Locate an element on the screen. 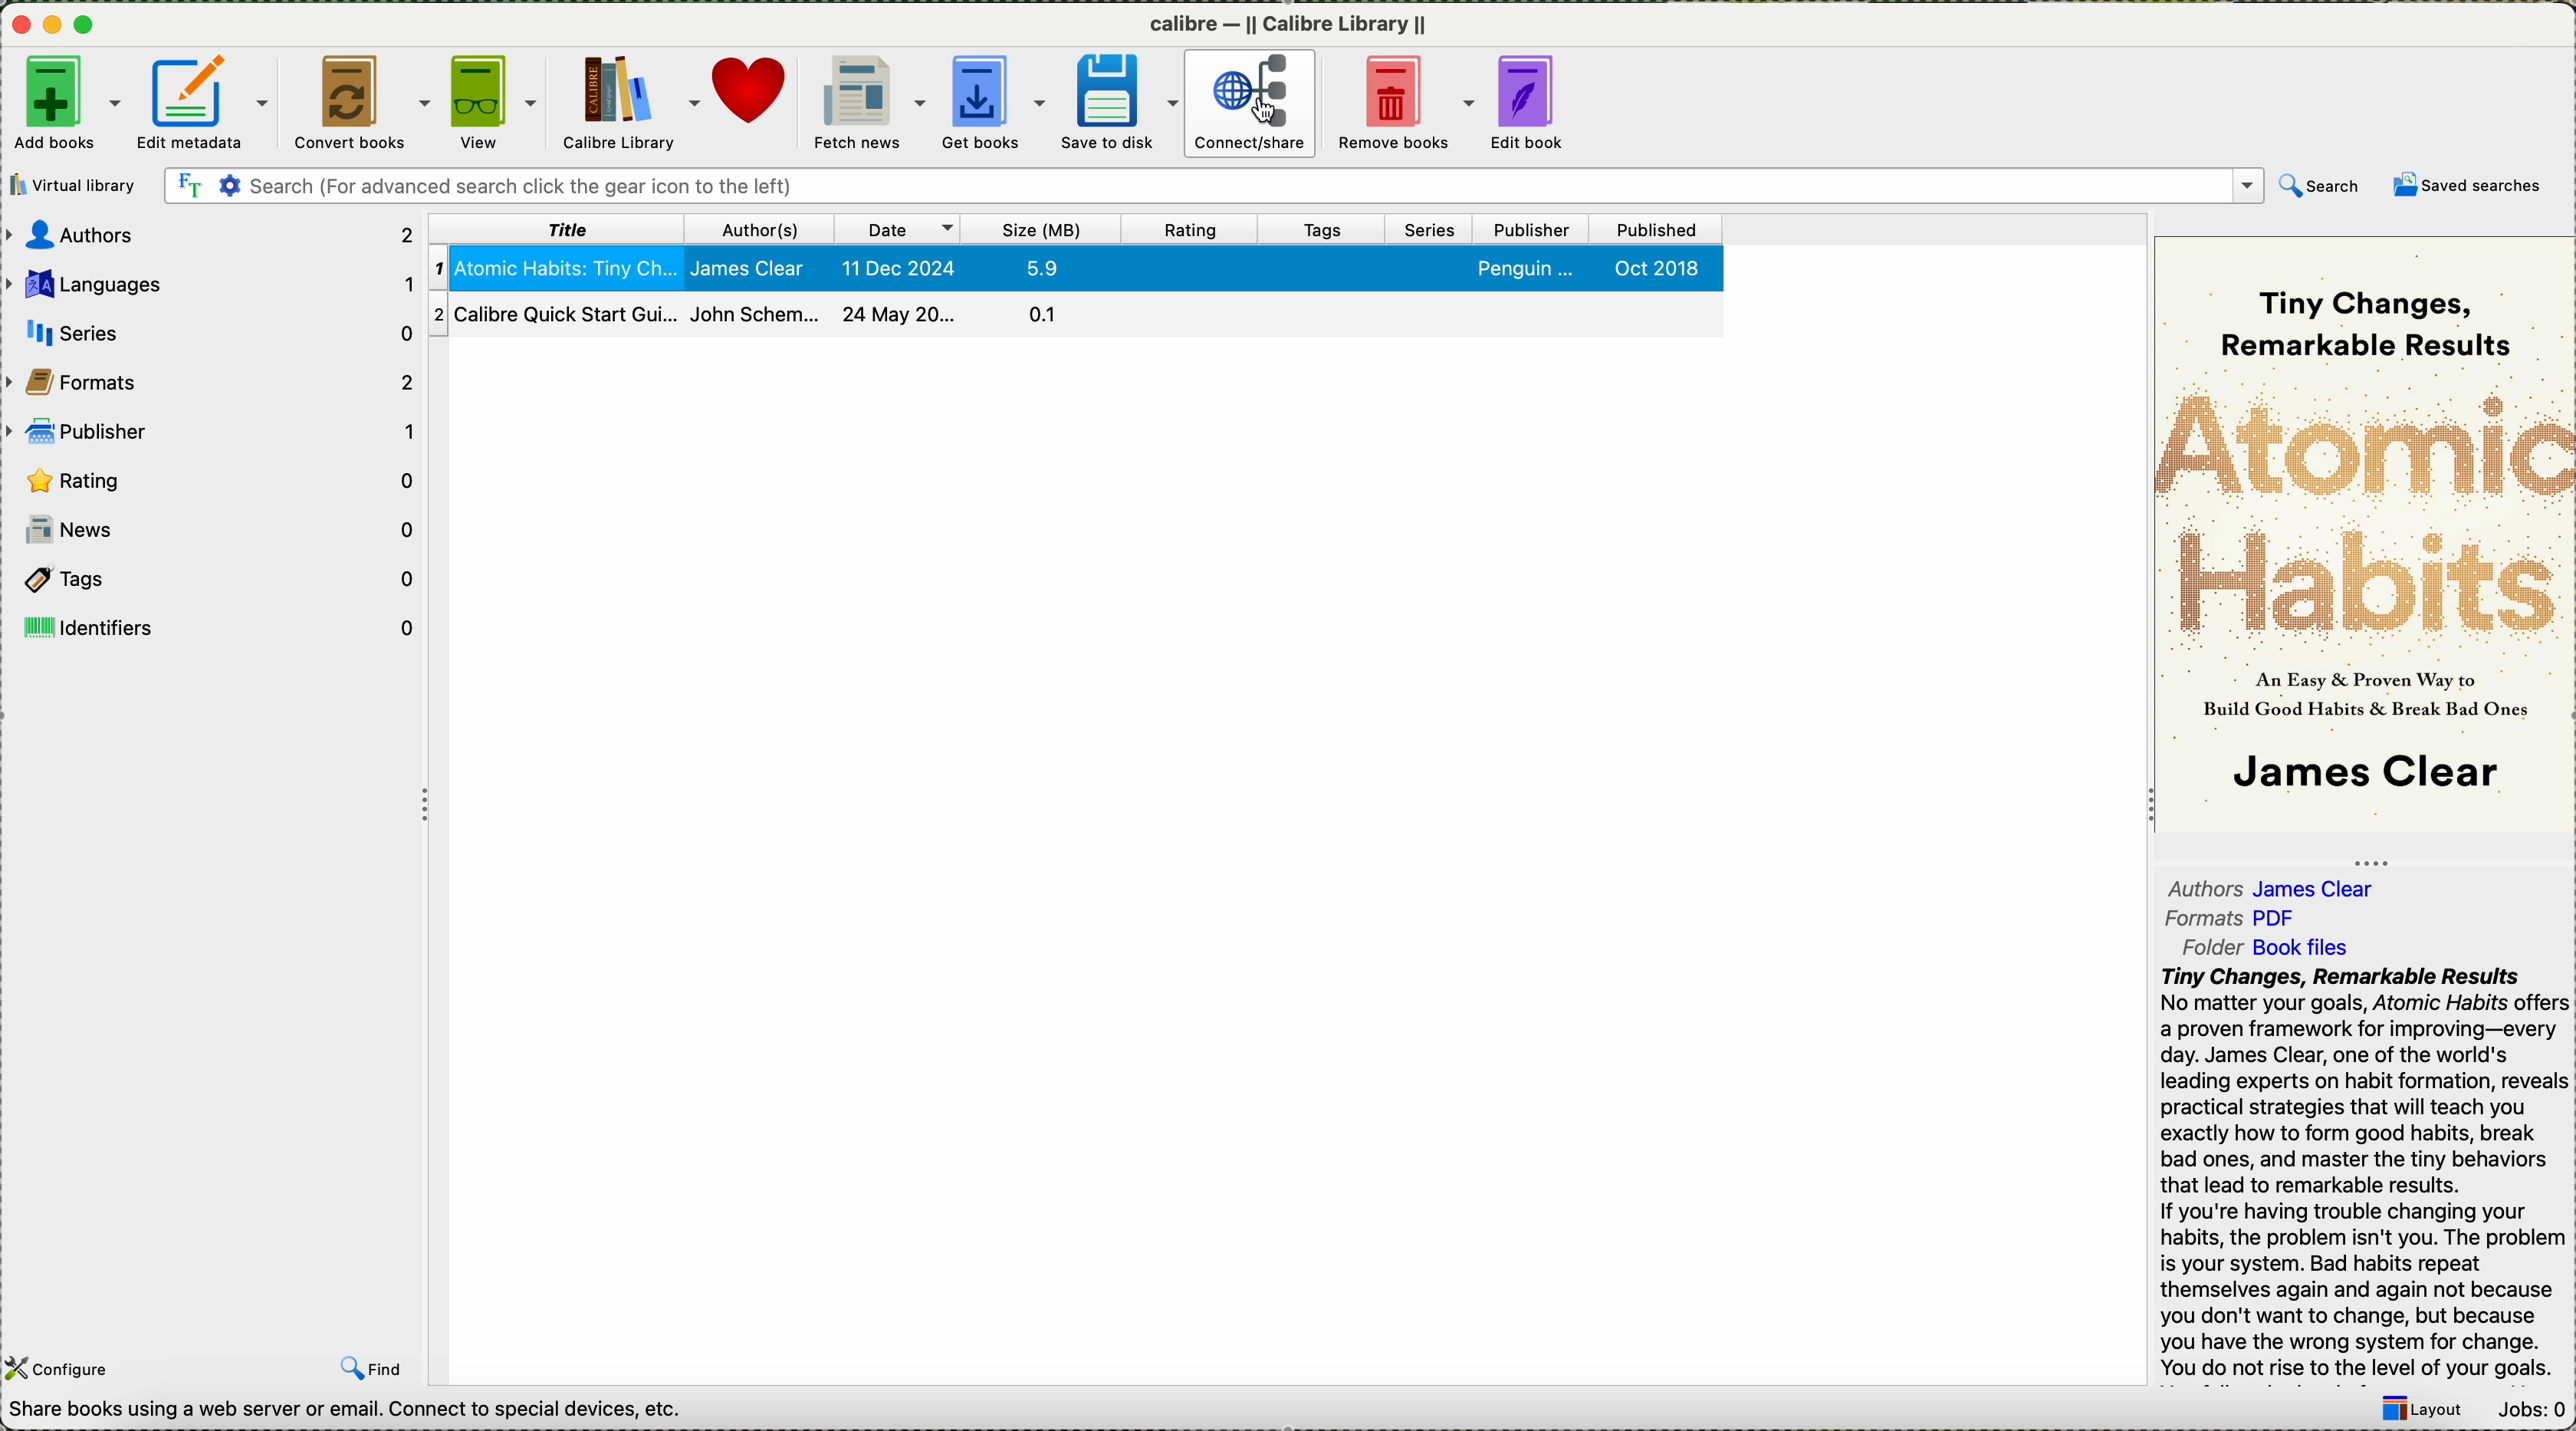 This screenshot has width=2576, height=1431. format is located at coordinates (2236, 920).